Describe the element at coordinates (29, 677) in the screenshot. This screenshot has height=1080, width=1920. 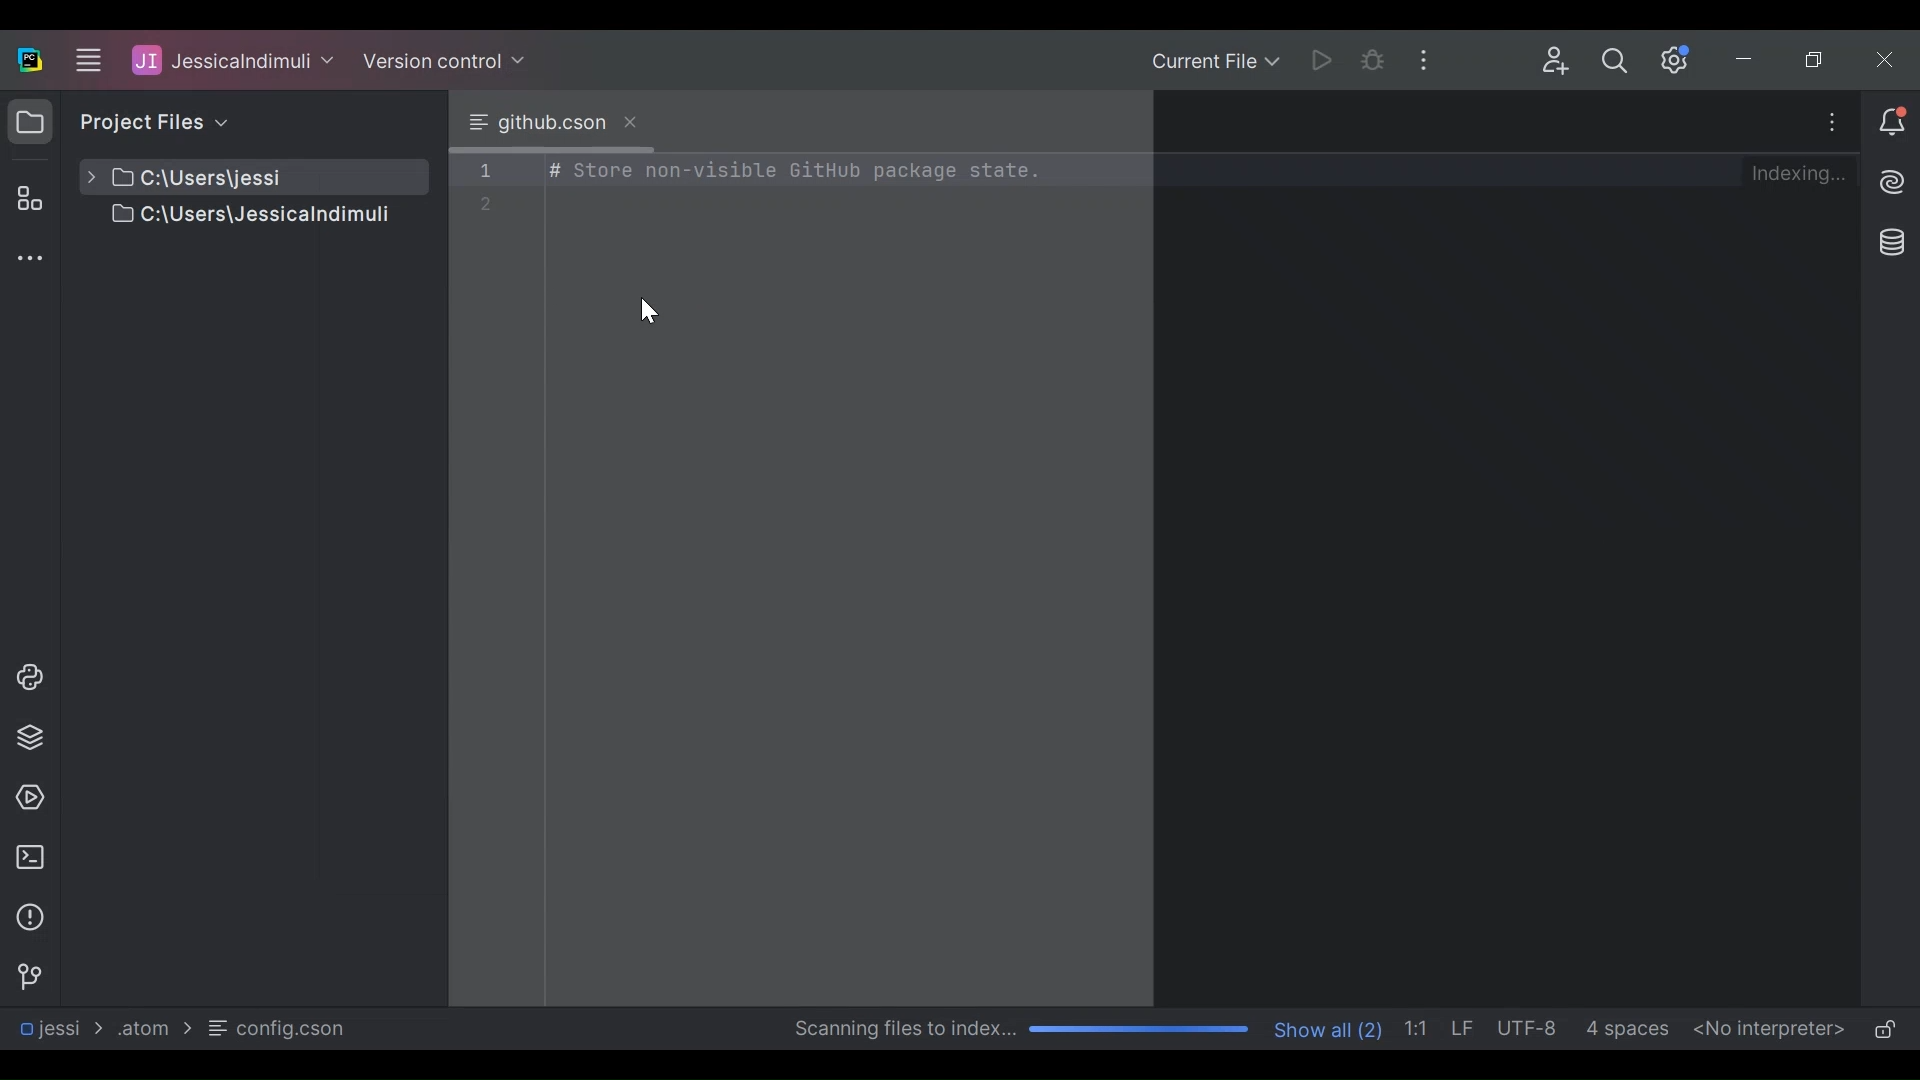
I see `Python Console` at that location.